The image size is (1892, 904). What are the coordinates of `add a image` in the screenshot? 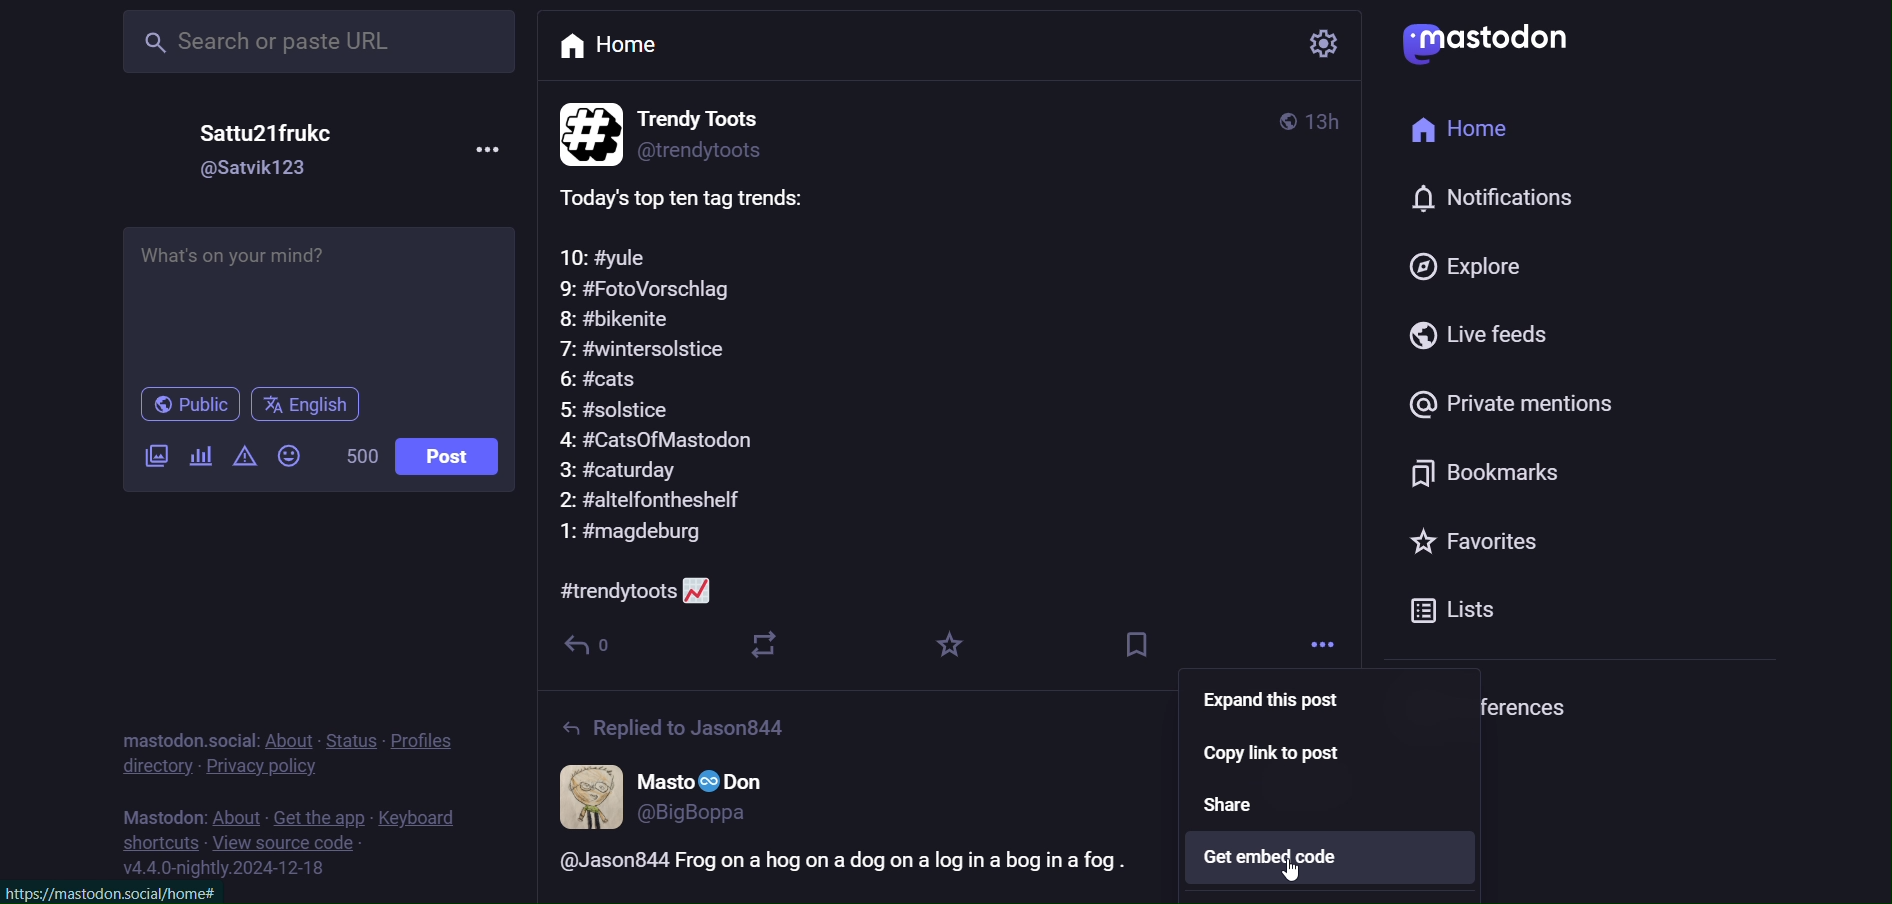 It's located at (147, 458).